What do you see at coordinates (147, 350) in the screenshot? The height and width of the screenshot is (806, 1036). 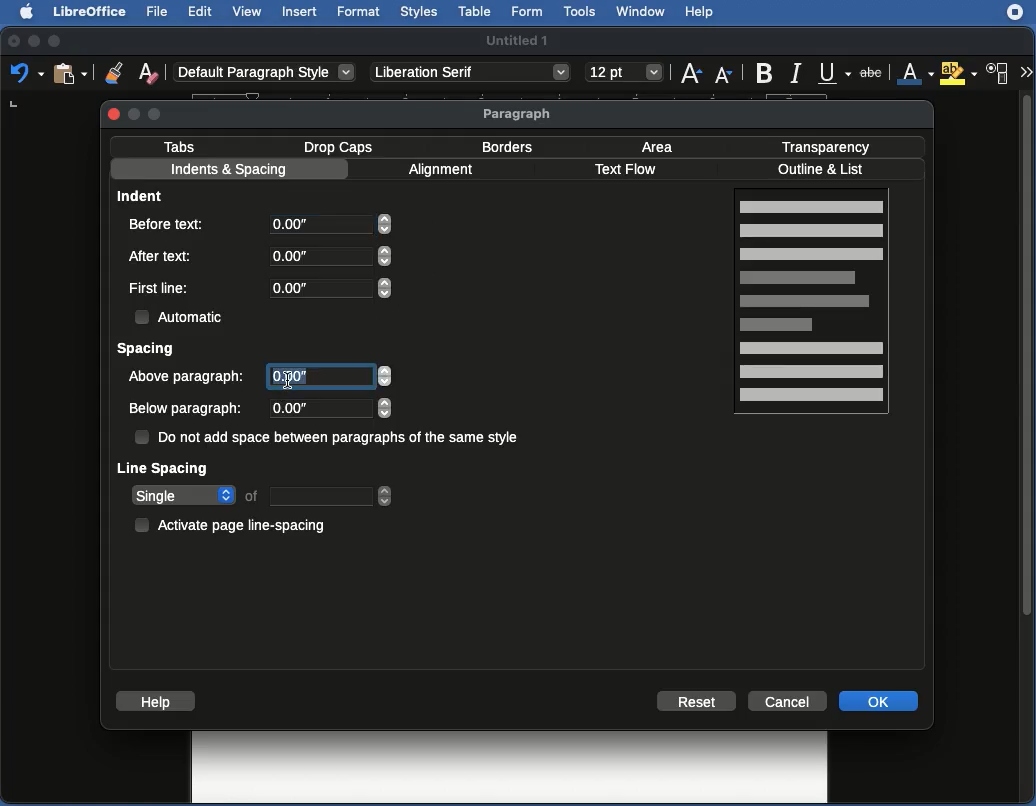 I see `Spacing` at bounding box center [147, 350].